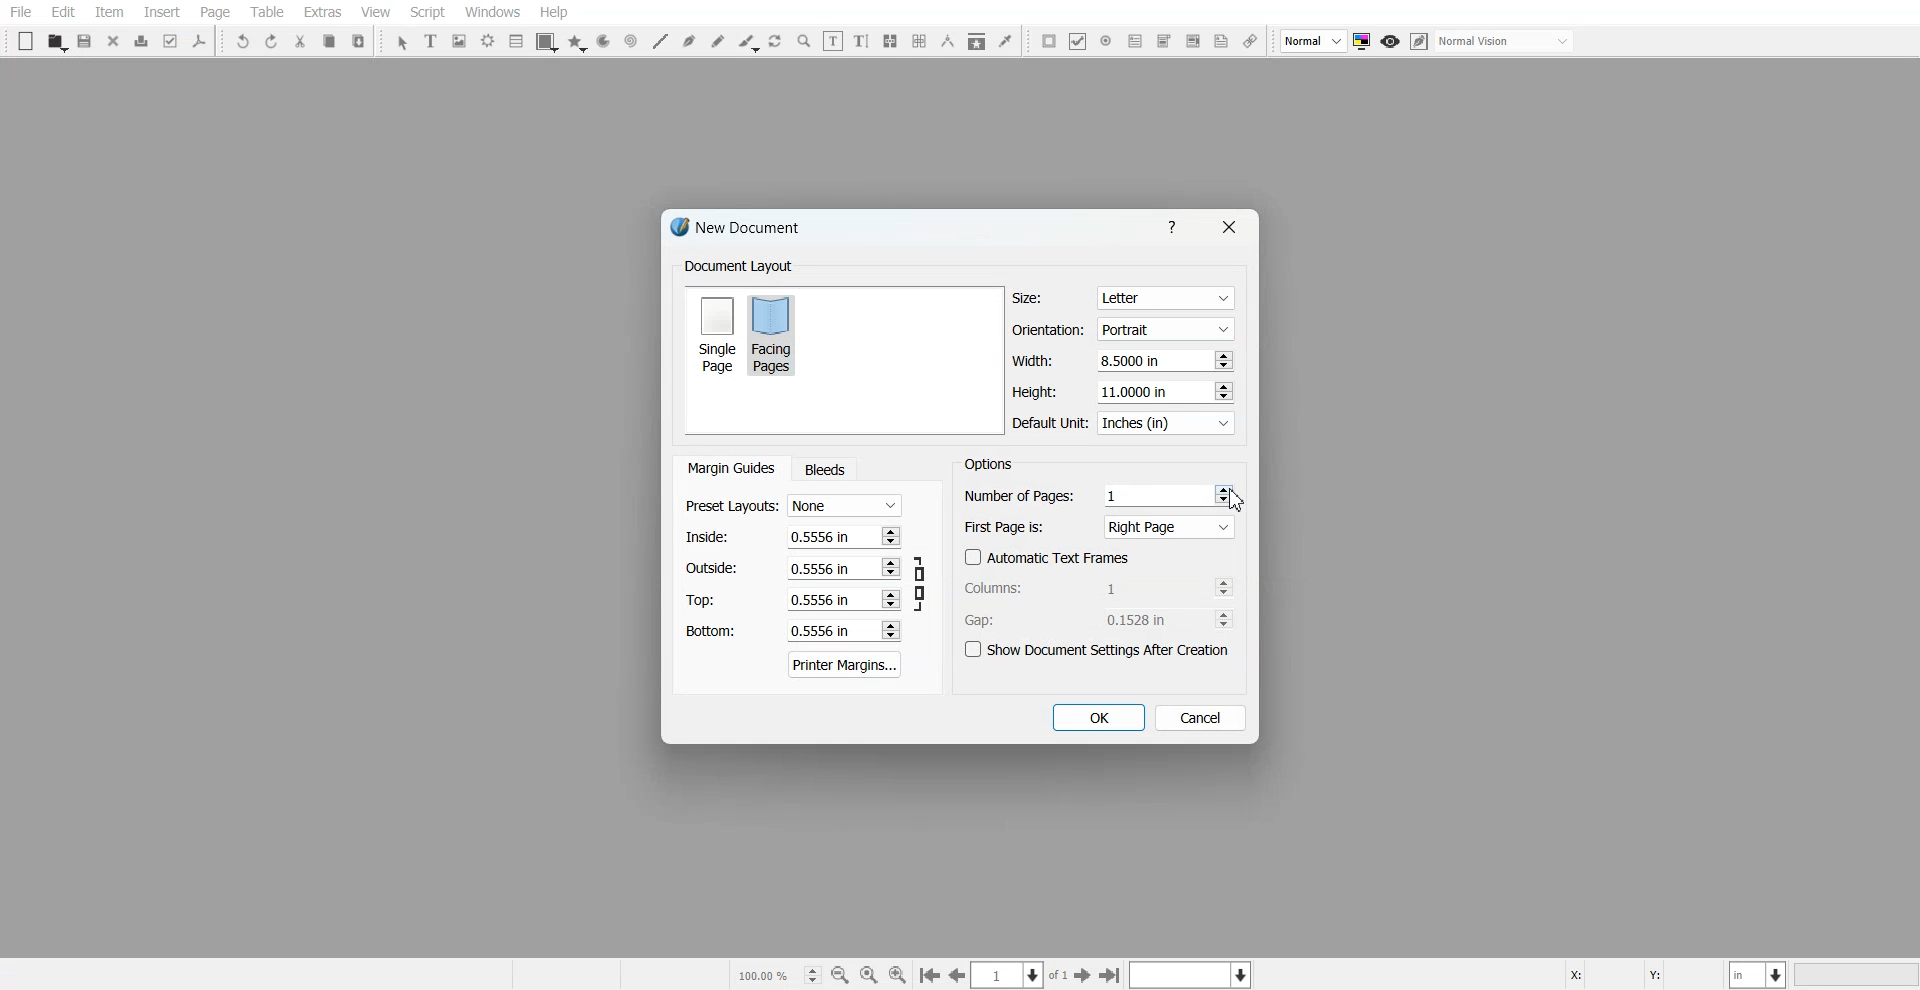  What do you see at coordinates (1643, 973) in the screenshot?
I see `X, Y Co-ordinate` at bounding box center [1643, 973].